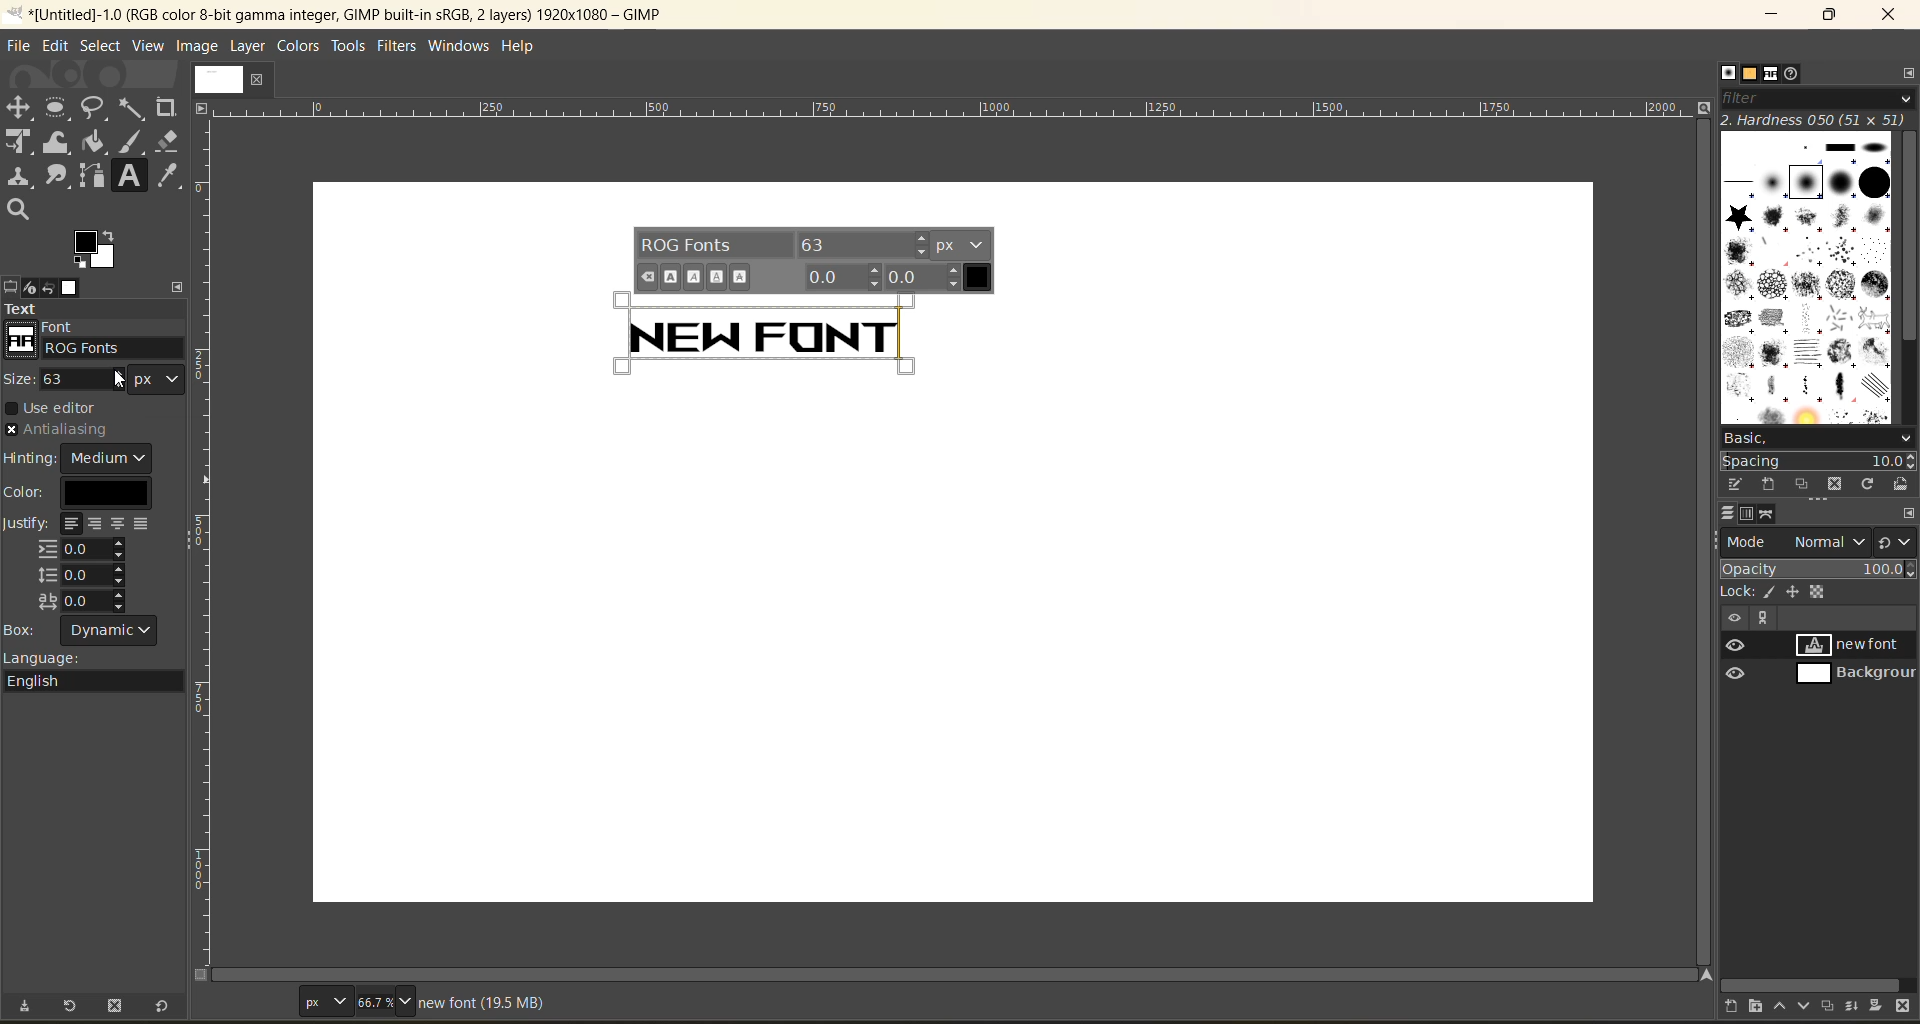 Image resolution: width=1920 pixels, height=1024 pixels. I want to click on background, so click(1859, 675).